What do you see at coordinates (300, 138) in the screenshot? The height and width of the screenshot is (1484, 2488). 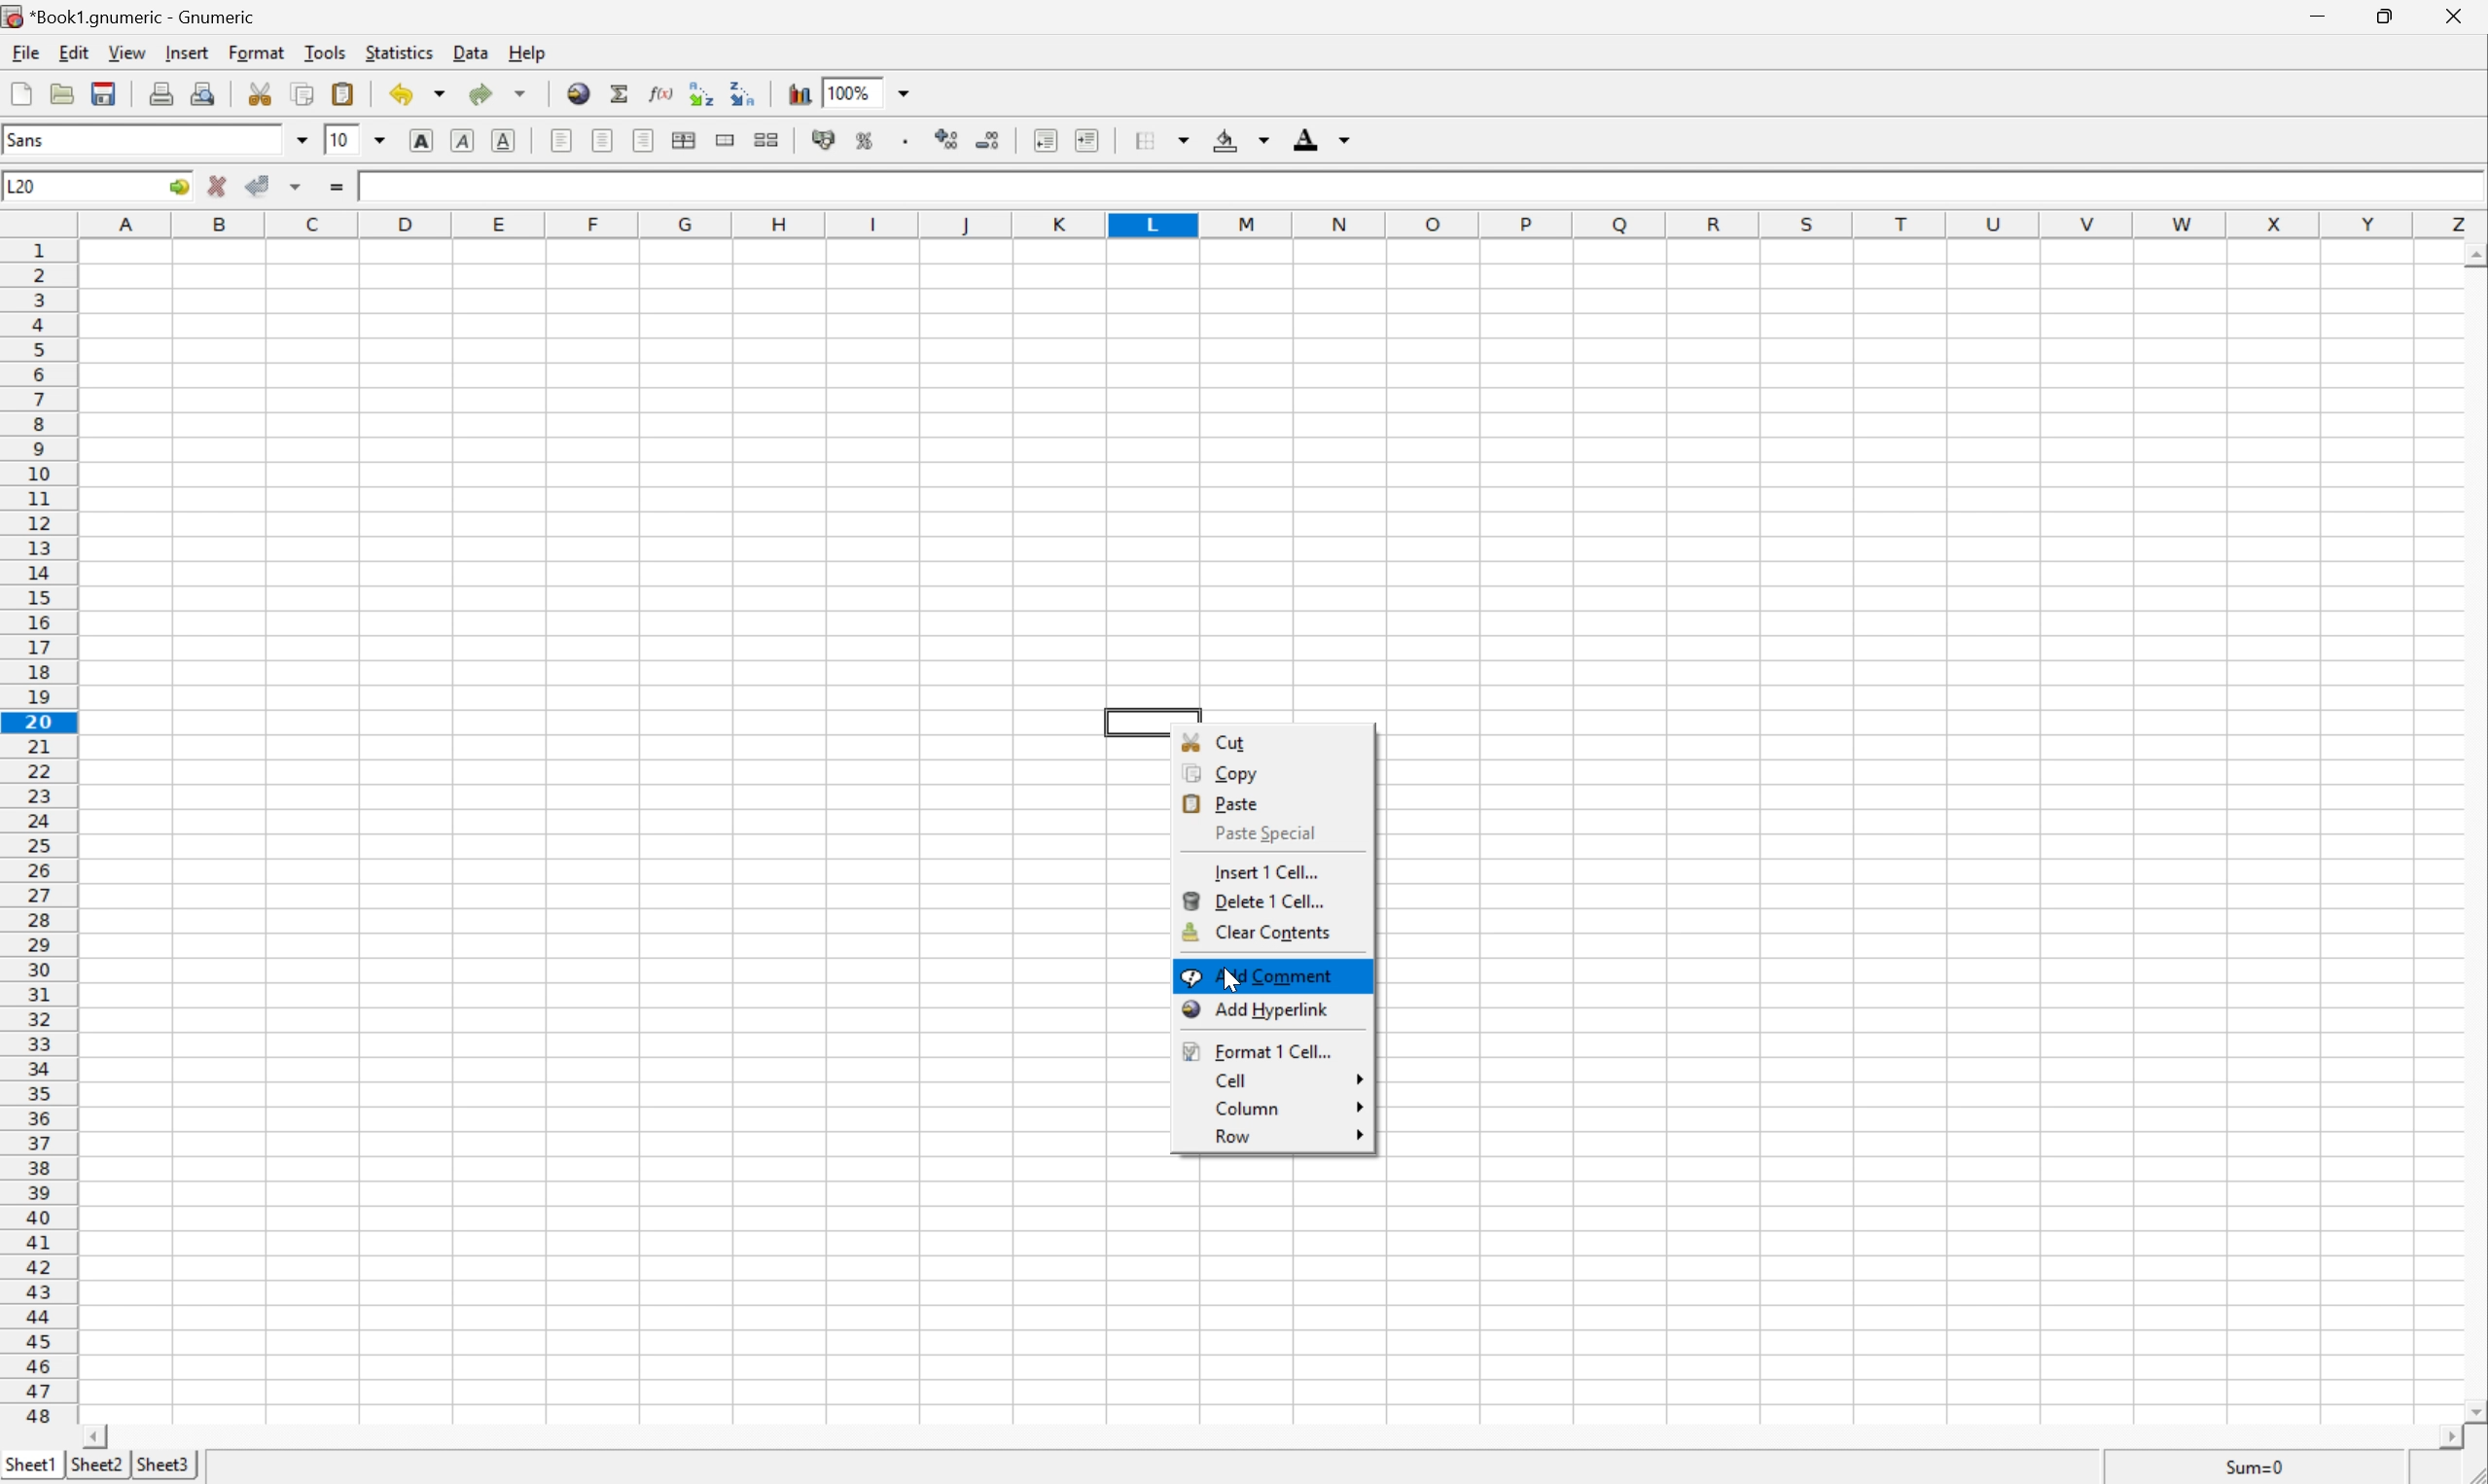 I see `Drop Down` at bounding box center [300, 138].